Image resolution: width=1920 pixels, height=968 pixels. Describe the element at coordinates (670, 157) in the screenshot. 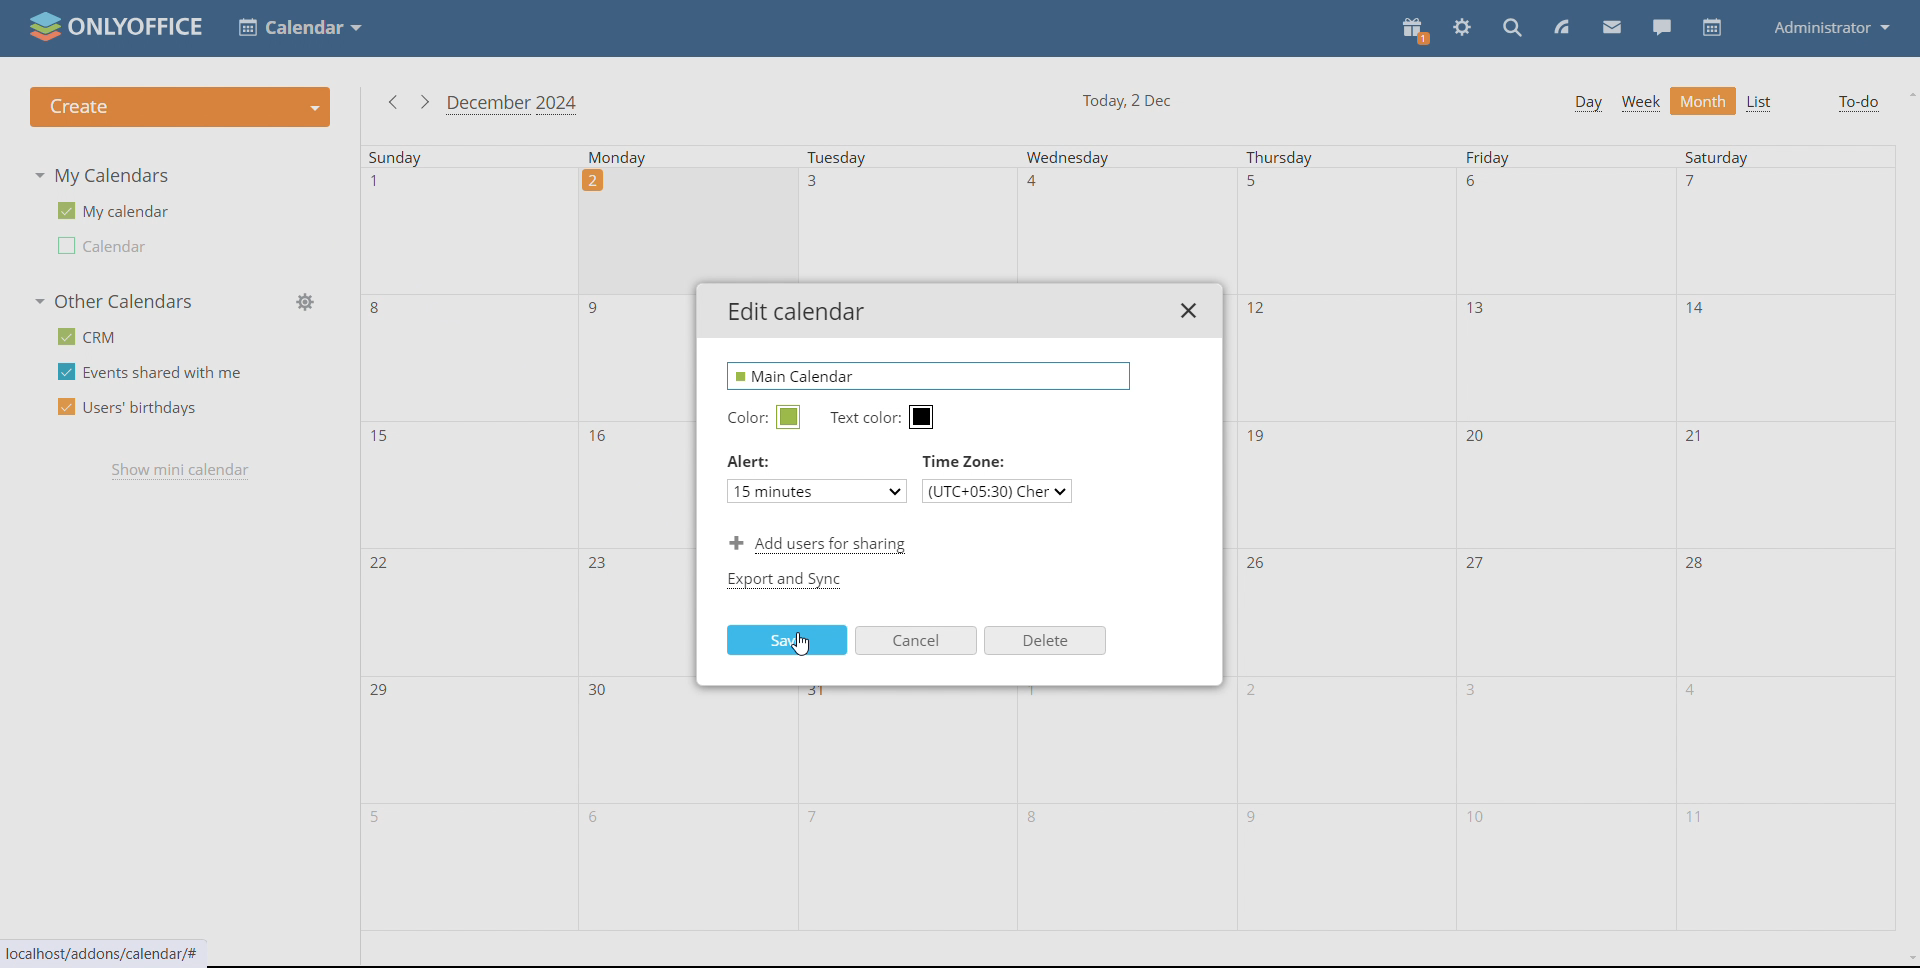

I see `monday` at that location.